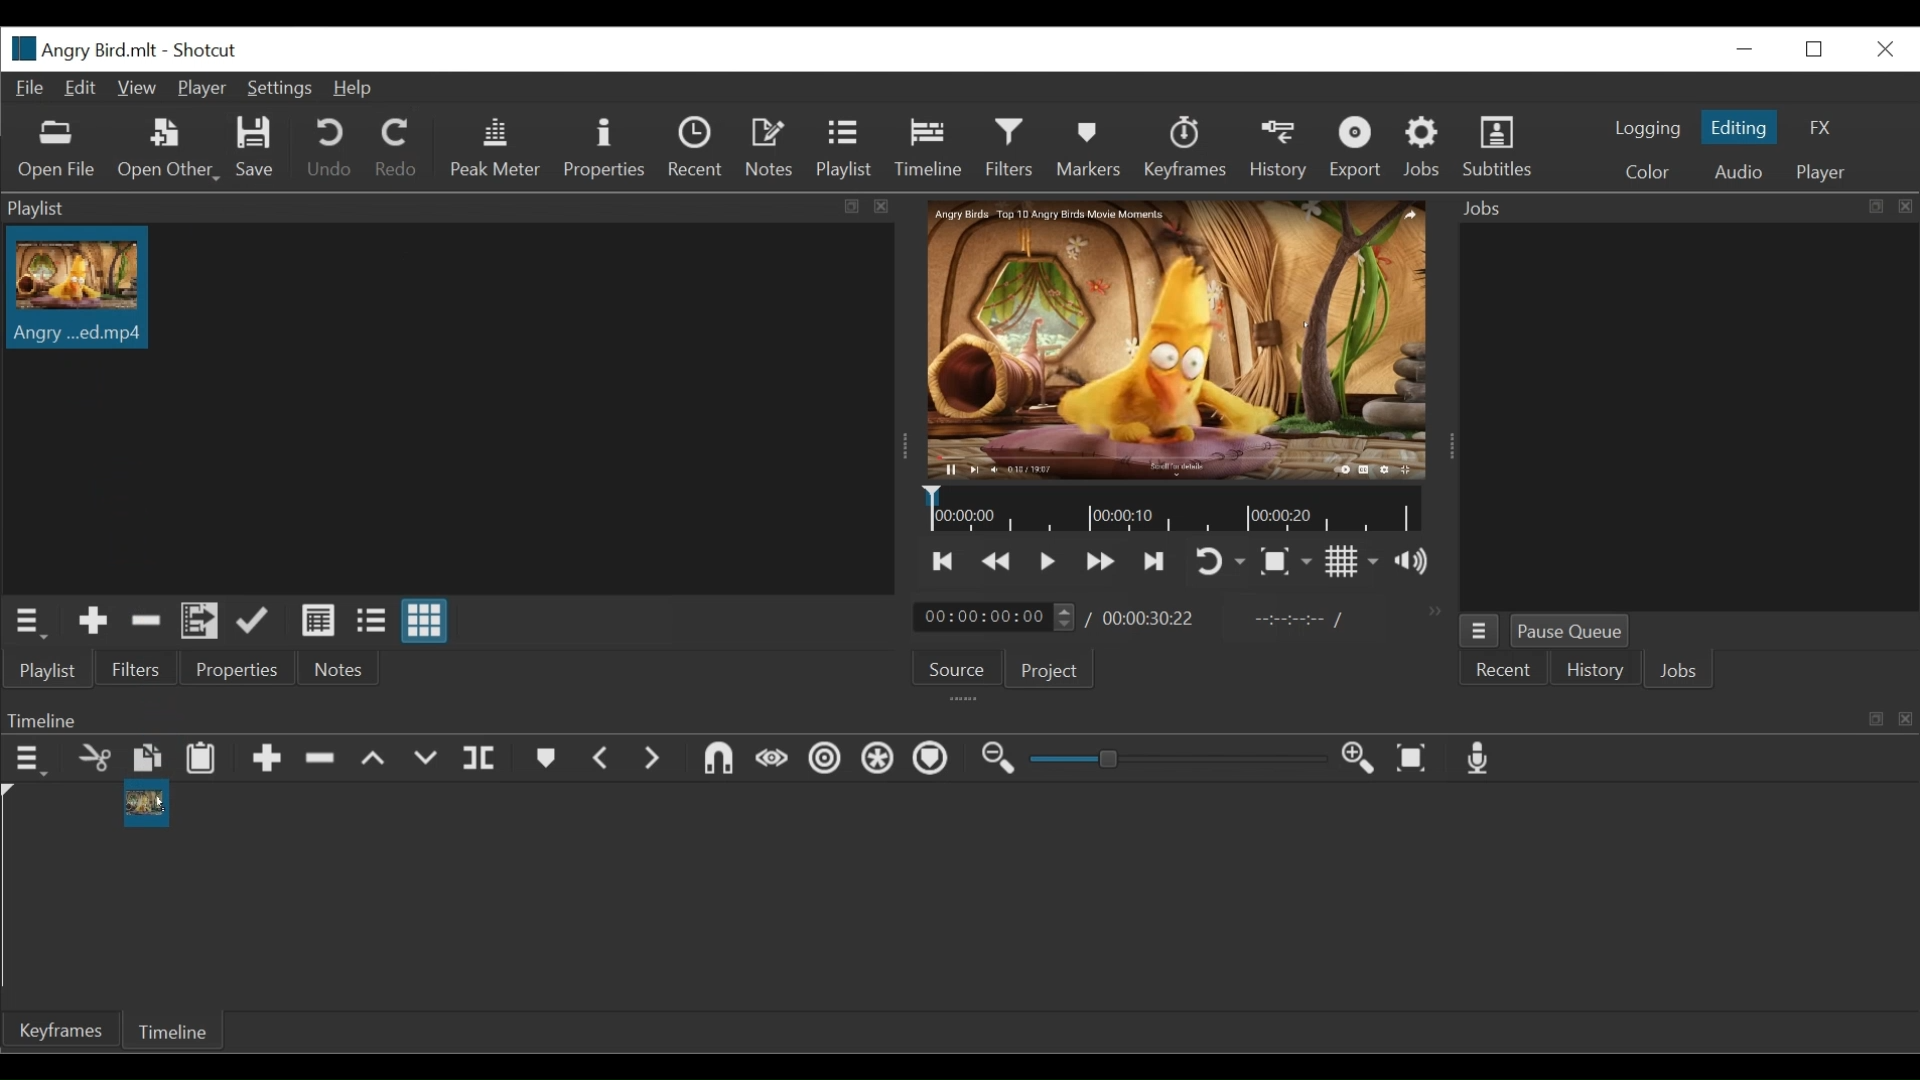 The width and height of the screenshot is (1920, 1080). I want to click on Keyframe, so click(56, 1031).